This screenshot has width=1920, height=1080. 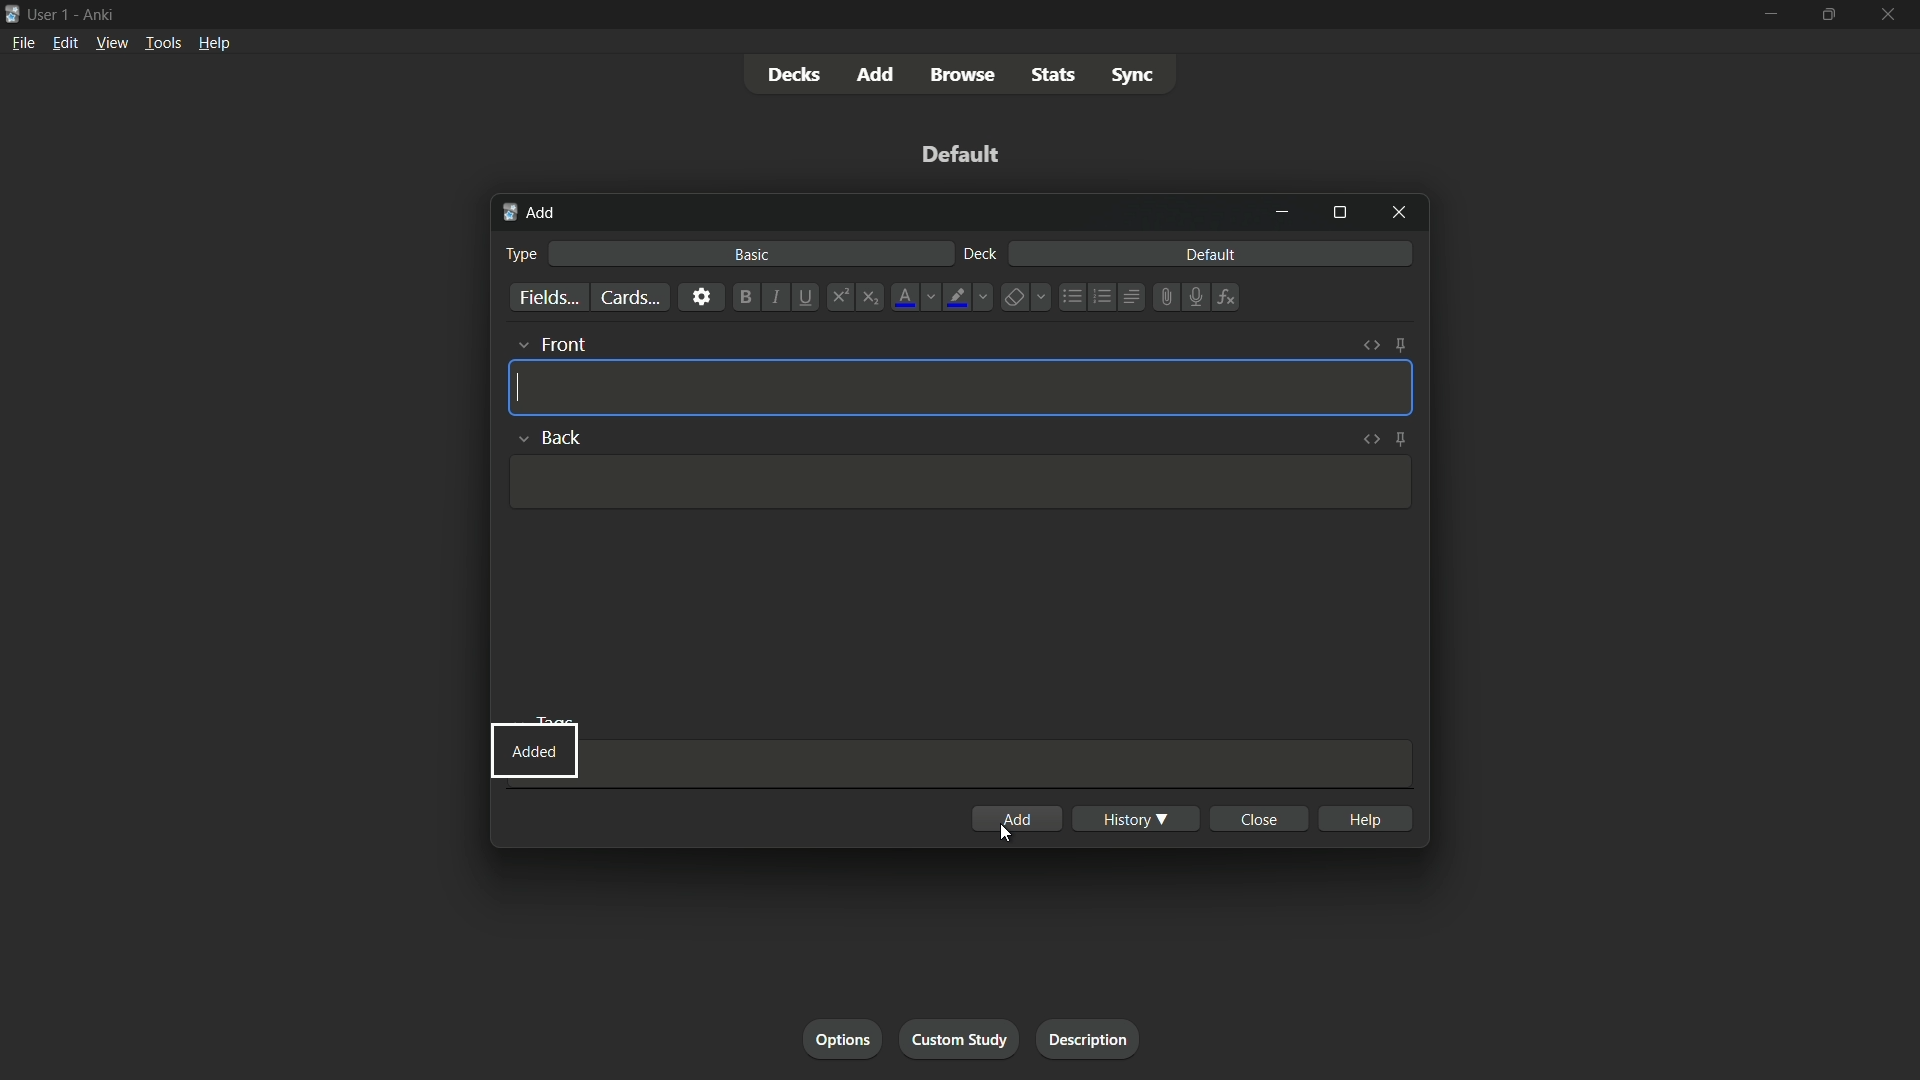 I want to click on sync, so click(x=1132, y=78).